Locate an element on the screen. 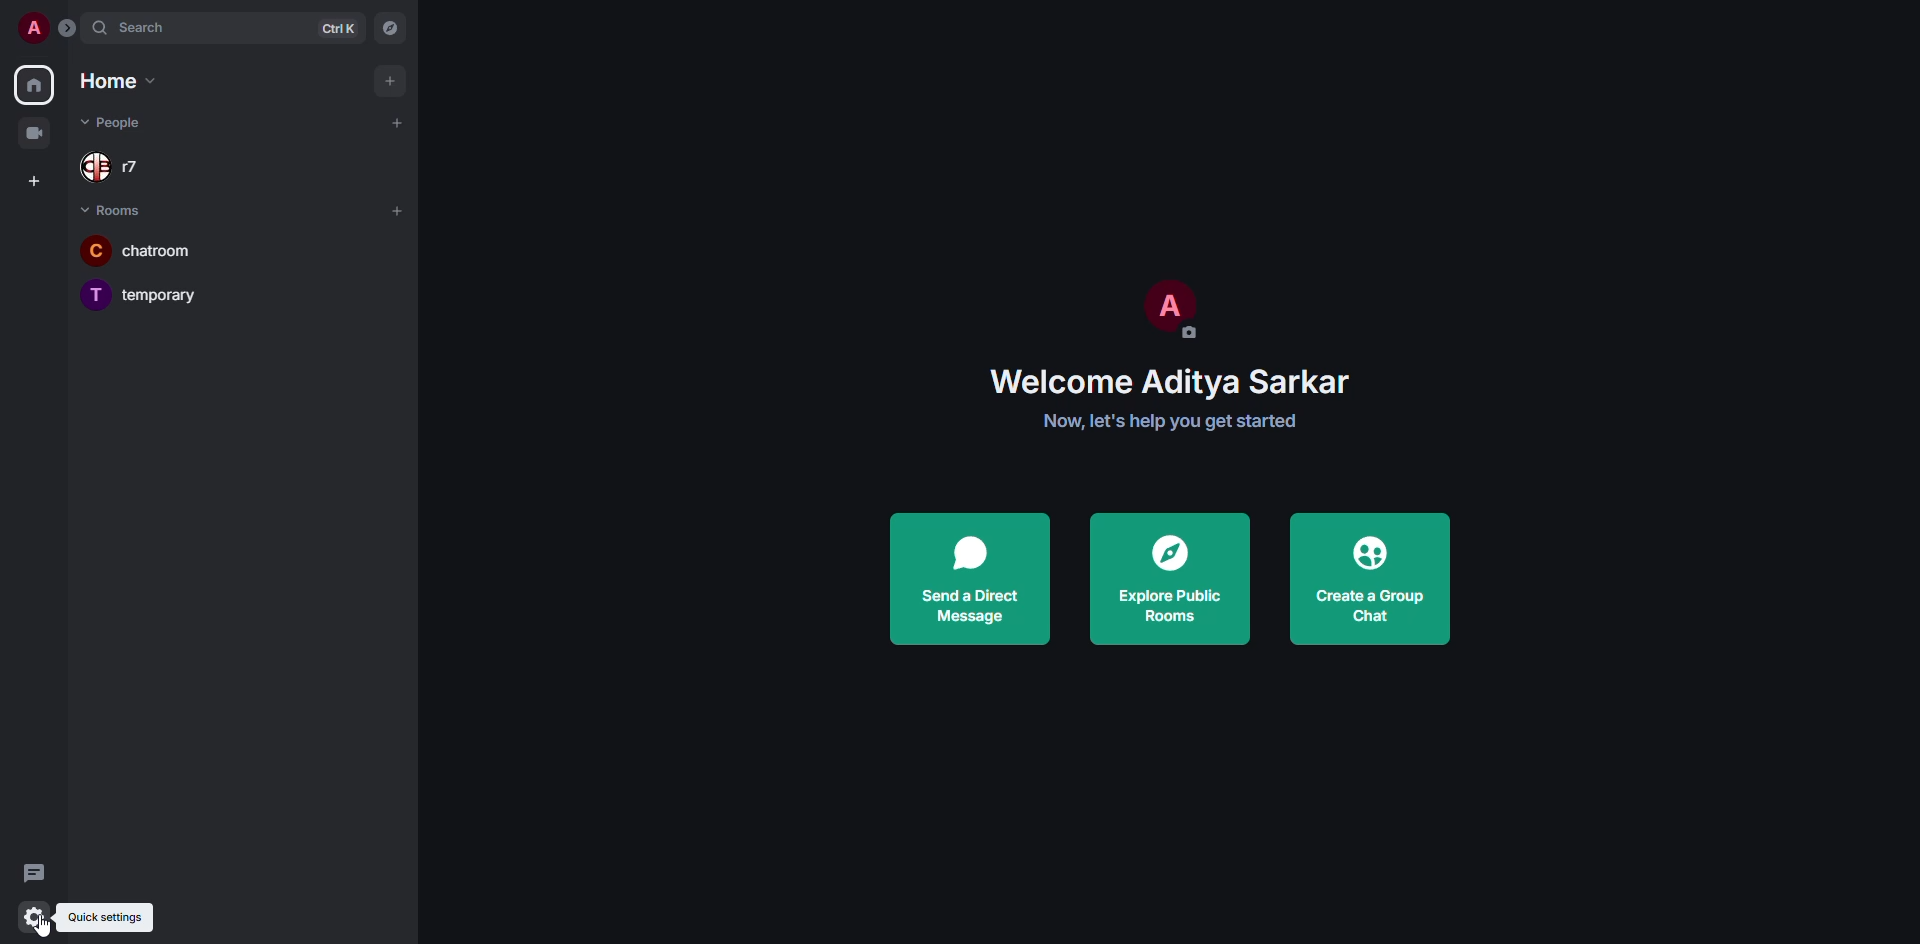 Image resolution: width=1920 pixels, height=944 pixels. profile is located at coordinates (34, 28).